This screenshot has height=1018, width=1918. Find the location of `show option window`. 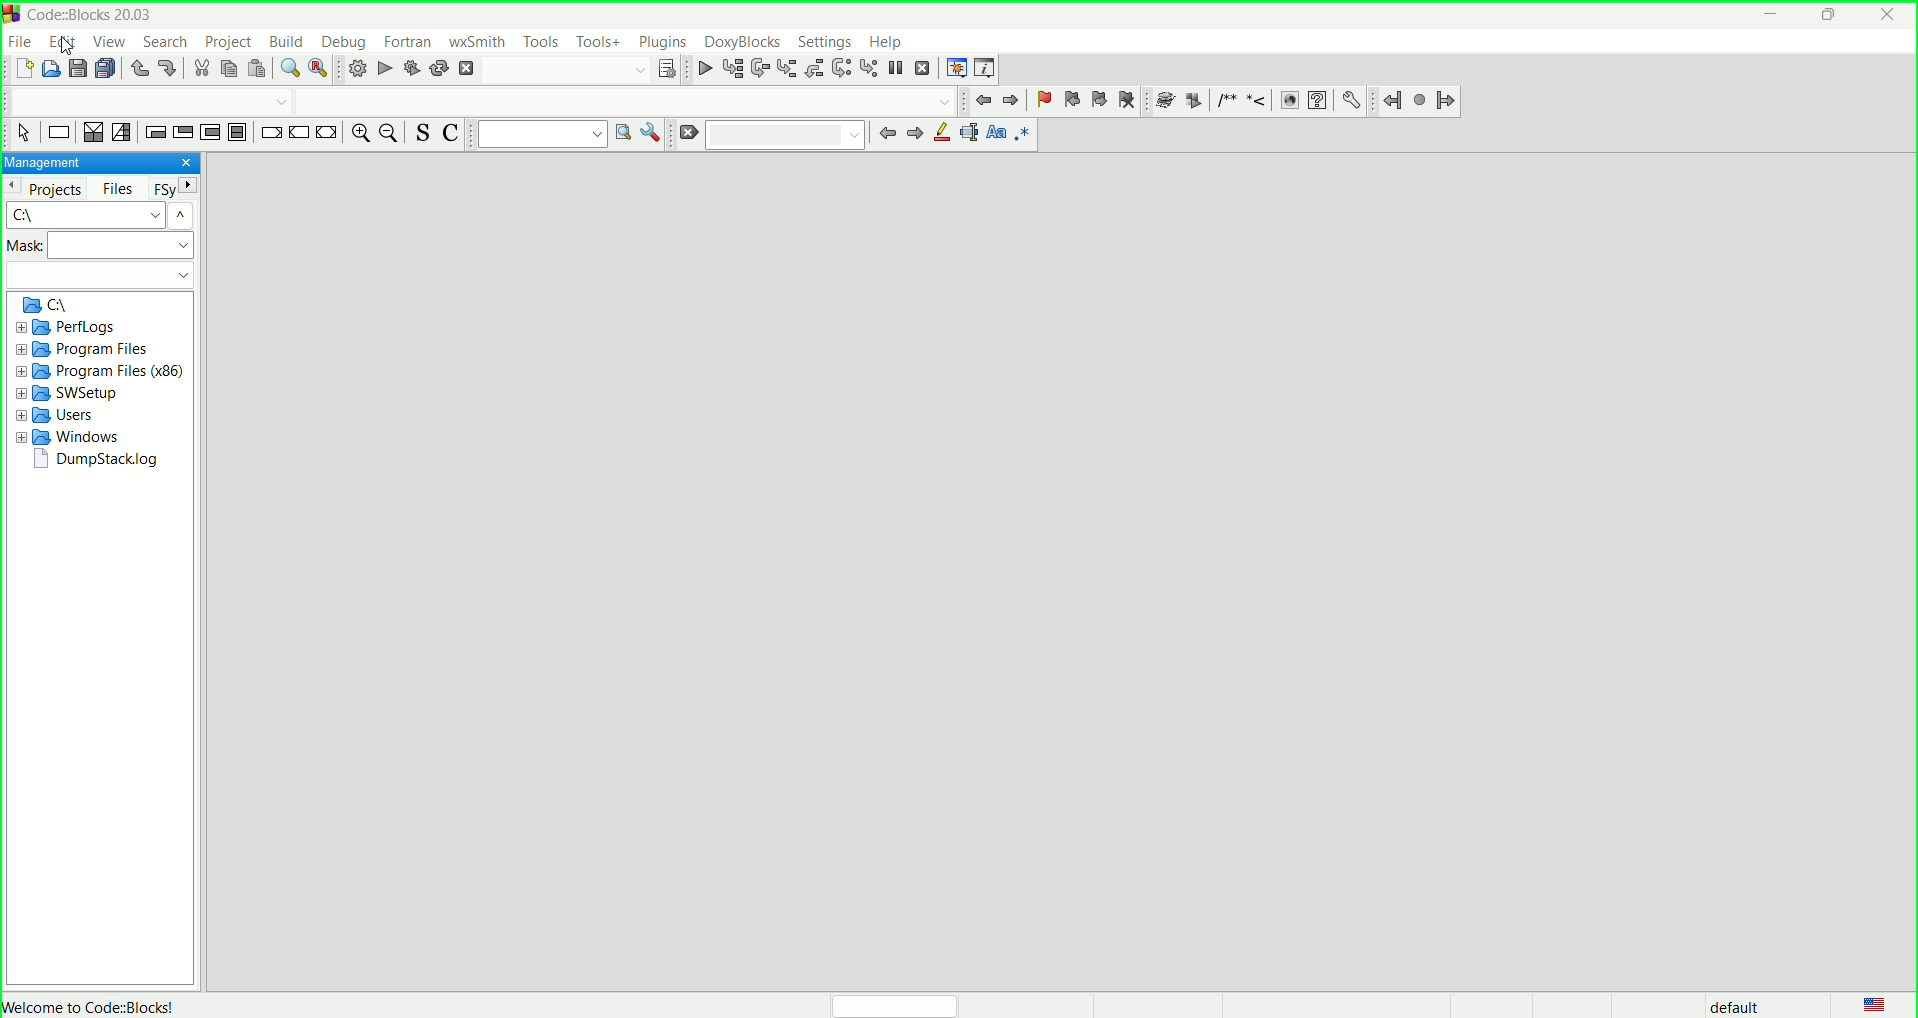

show option window is located at coordinates (655, 132).